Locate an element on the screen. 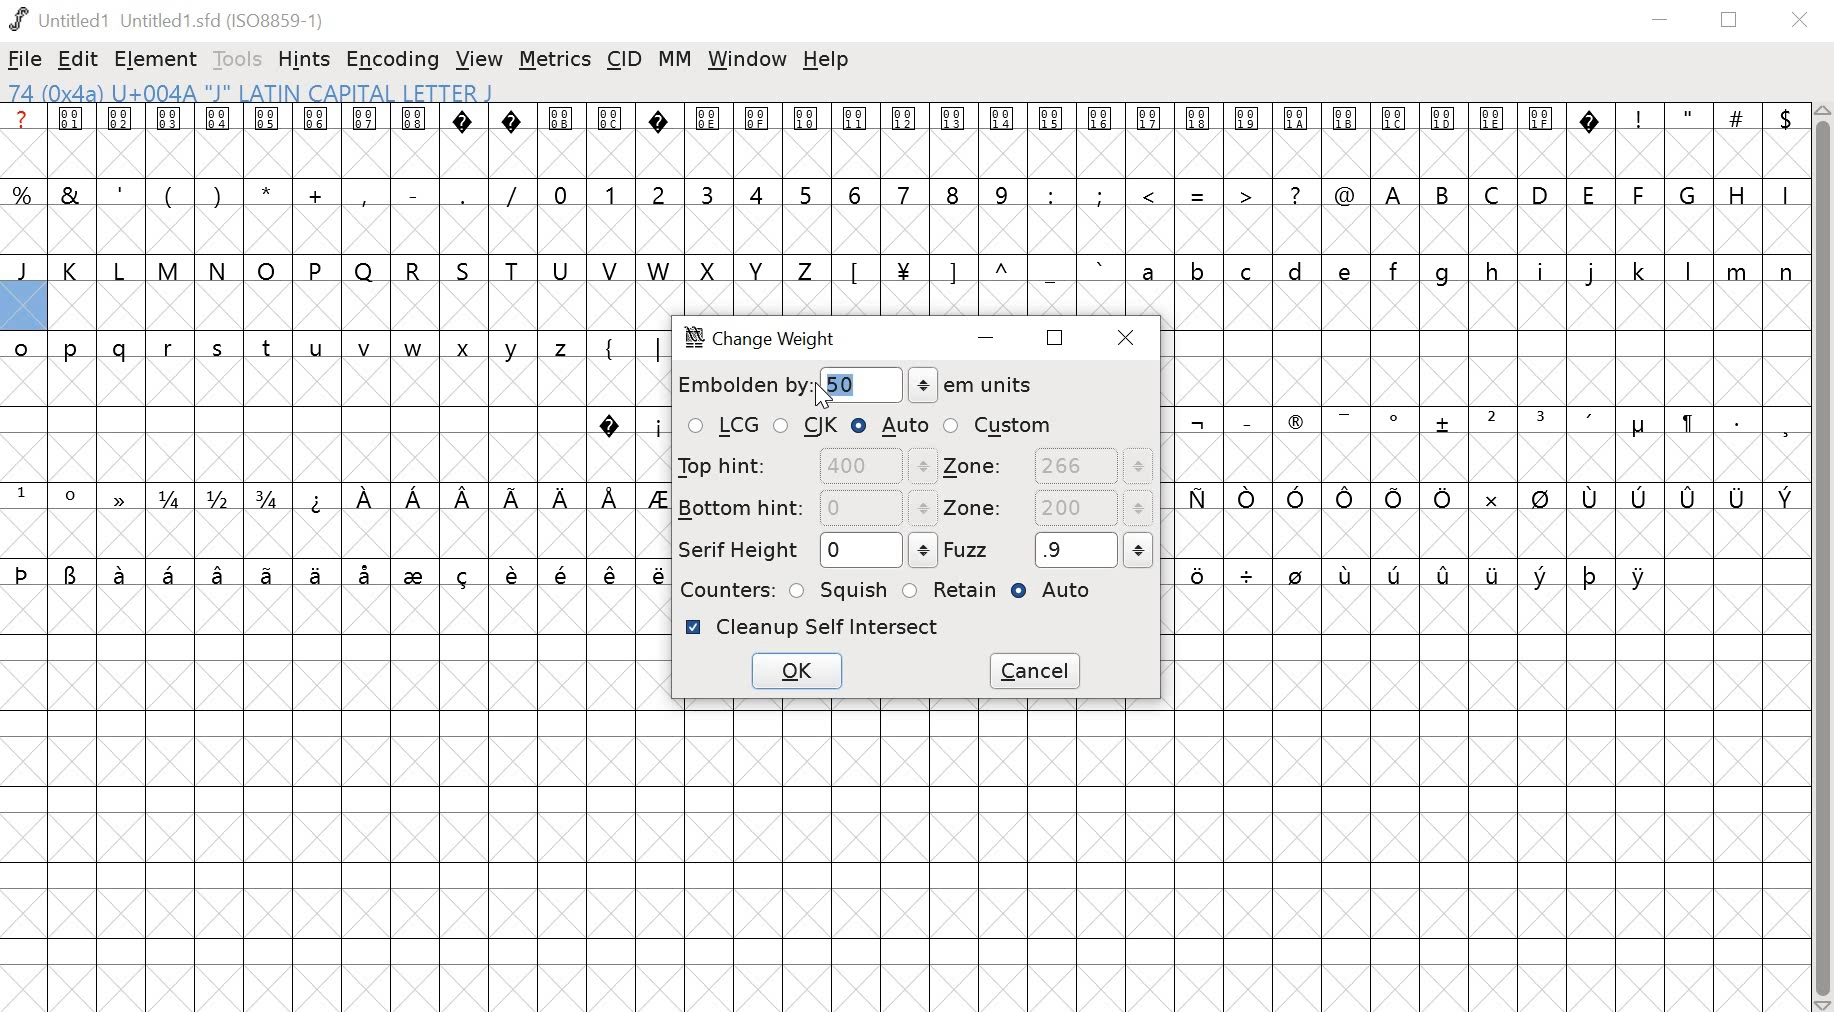 The height and width of the screenshot is (1012, 1834). ZONE is located at coordinates (1048, 467).